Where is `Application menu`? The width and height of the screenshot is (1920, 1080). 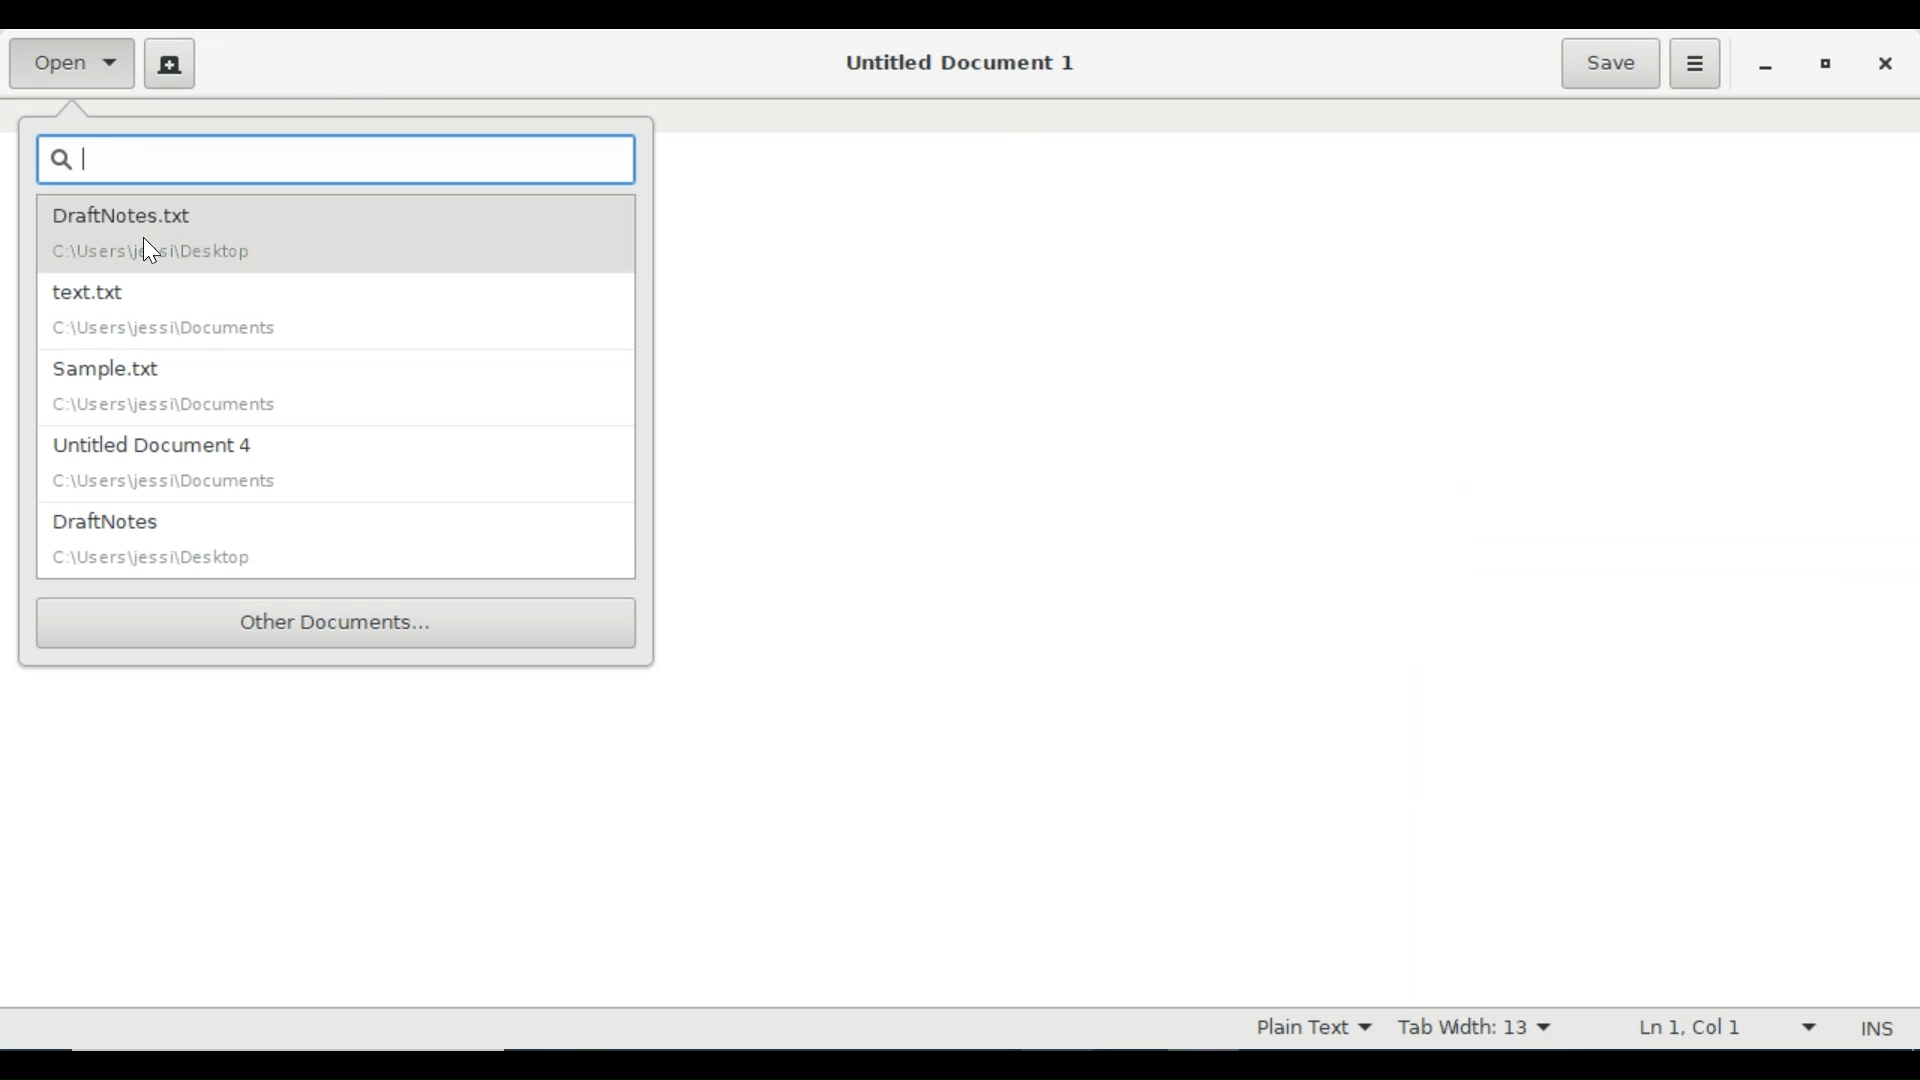 Application menu is located at coordinates (1694, 64).